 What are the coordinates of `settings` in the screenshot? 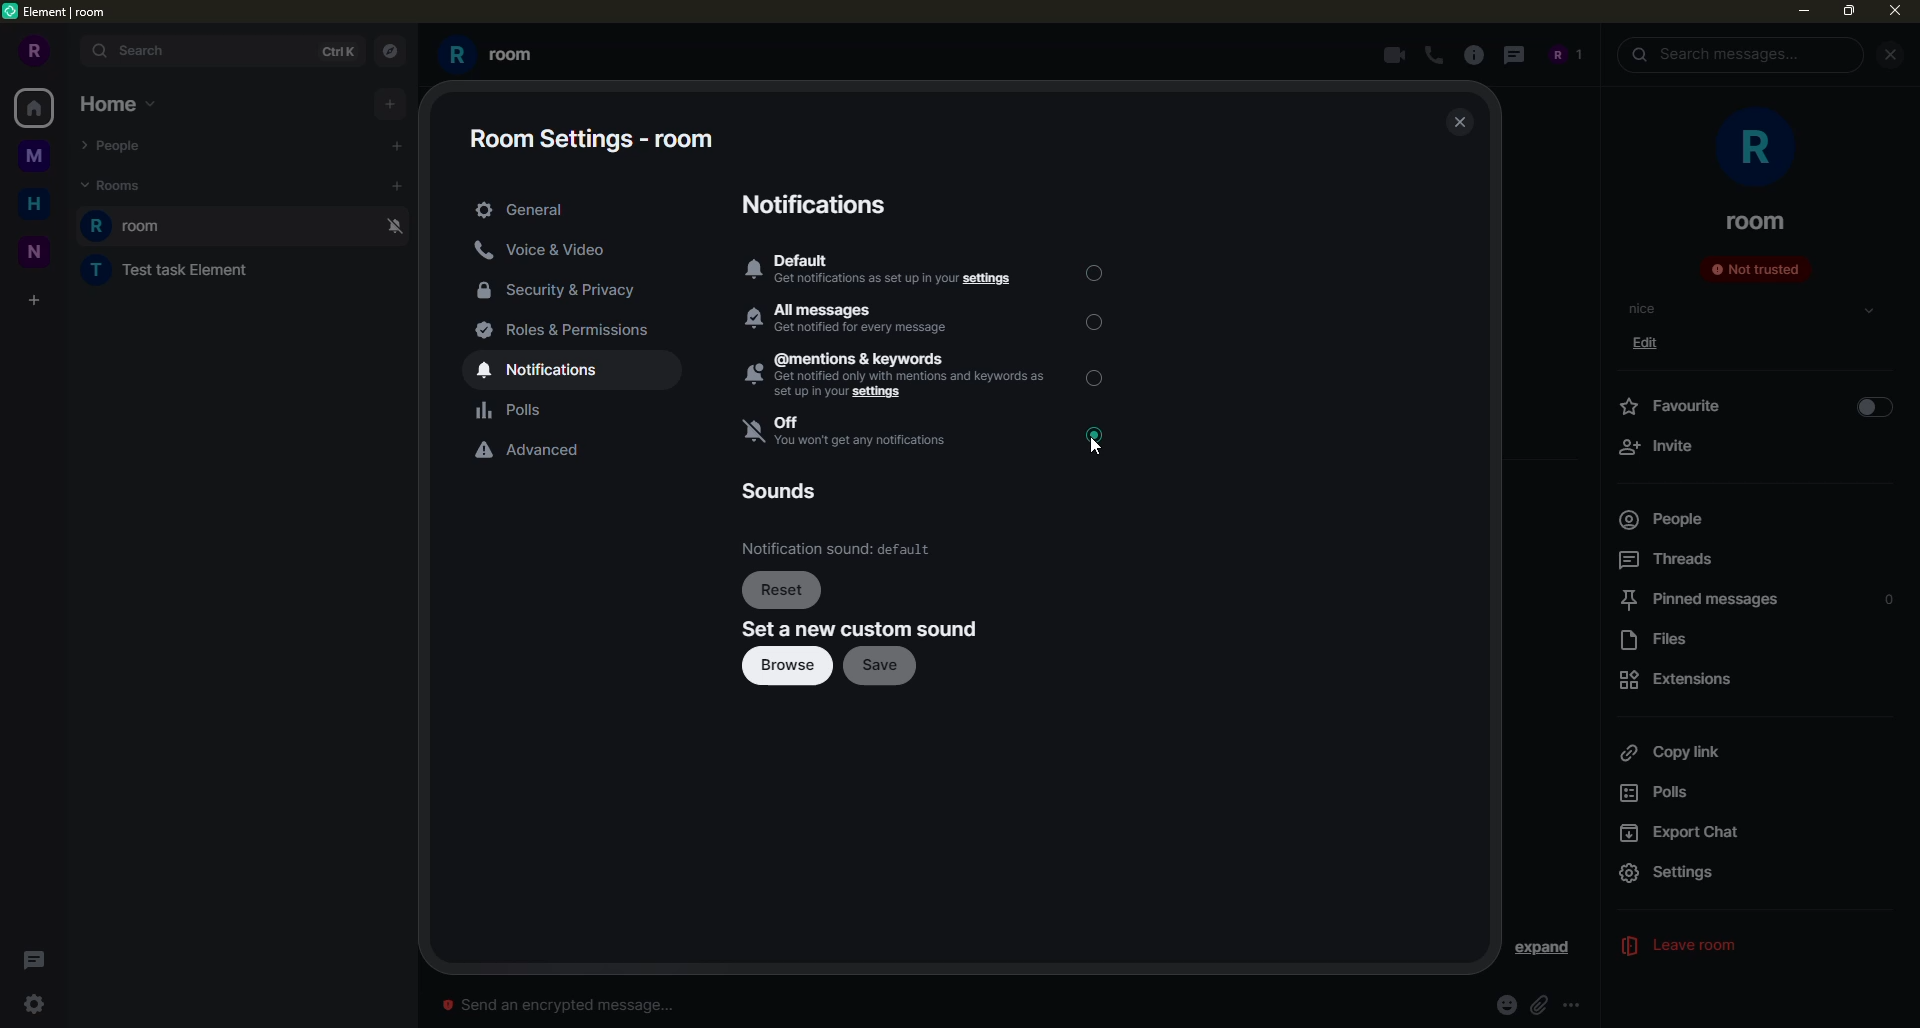 It's located at (1689, 873).